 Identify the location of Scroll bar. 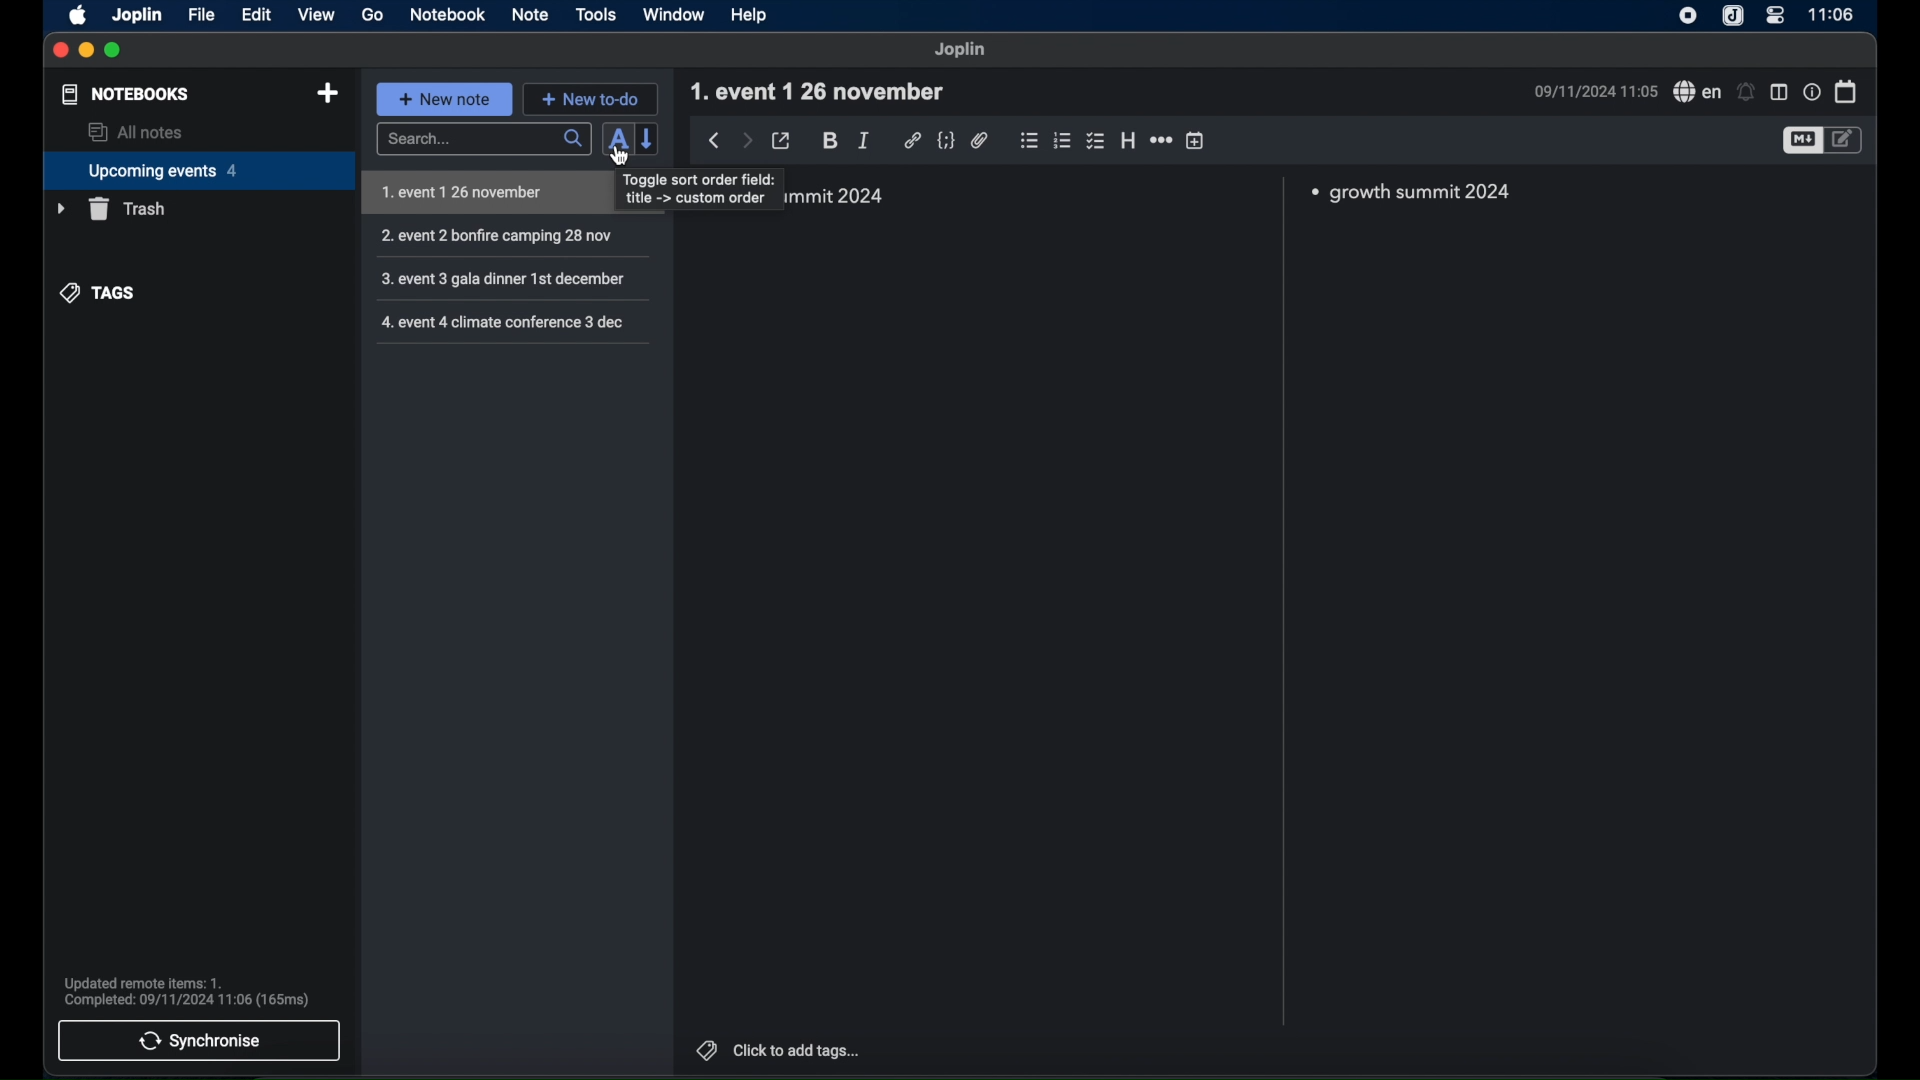
(1283, 603).